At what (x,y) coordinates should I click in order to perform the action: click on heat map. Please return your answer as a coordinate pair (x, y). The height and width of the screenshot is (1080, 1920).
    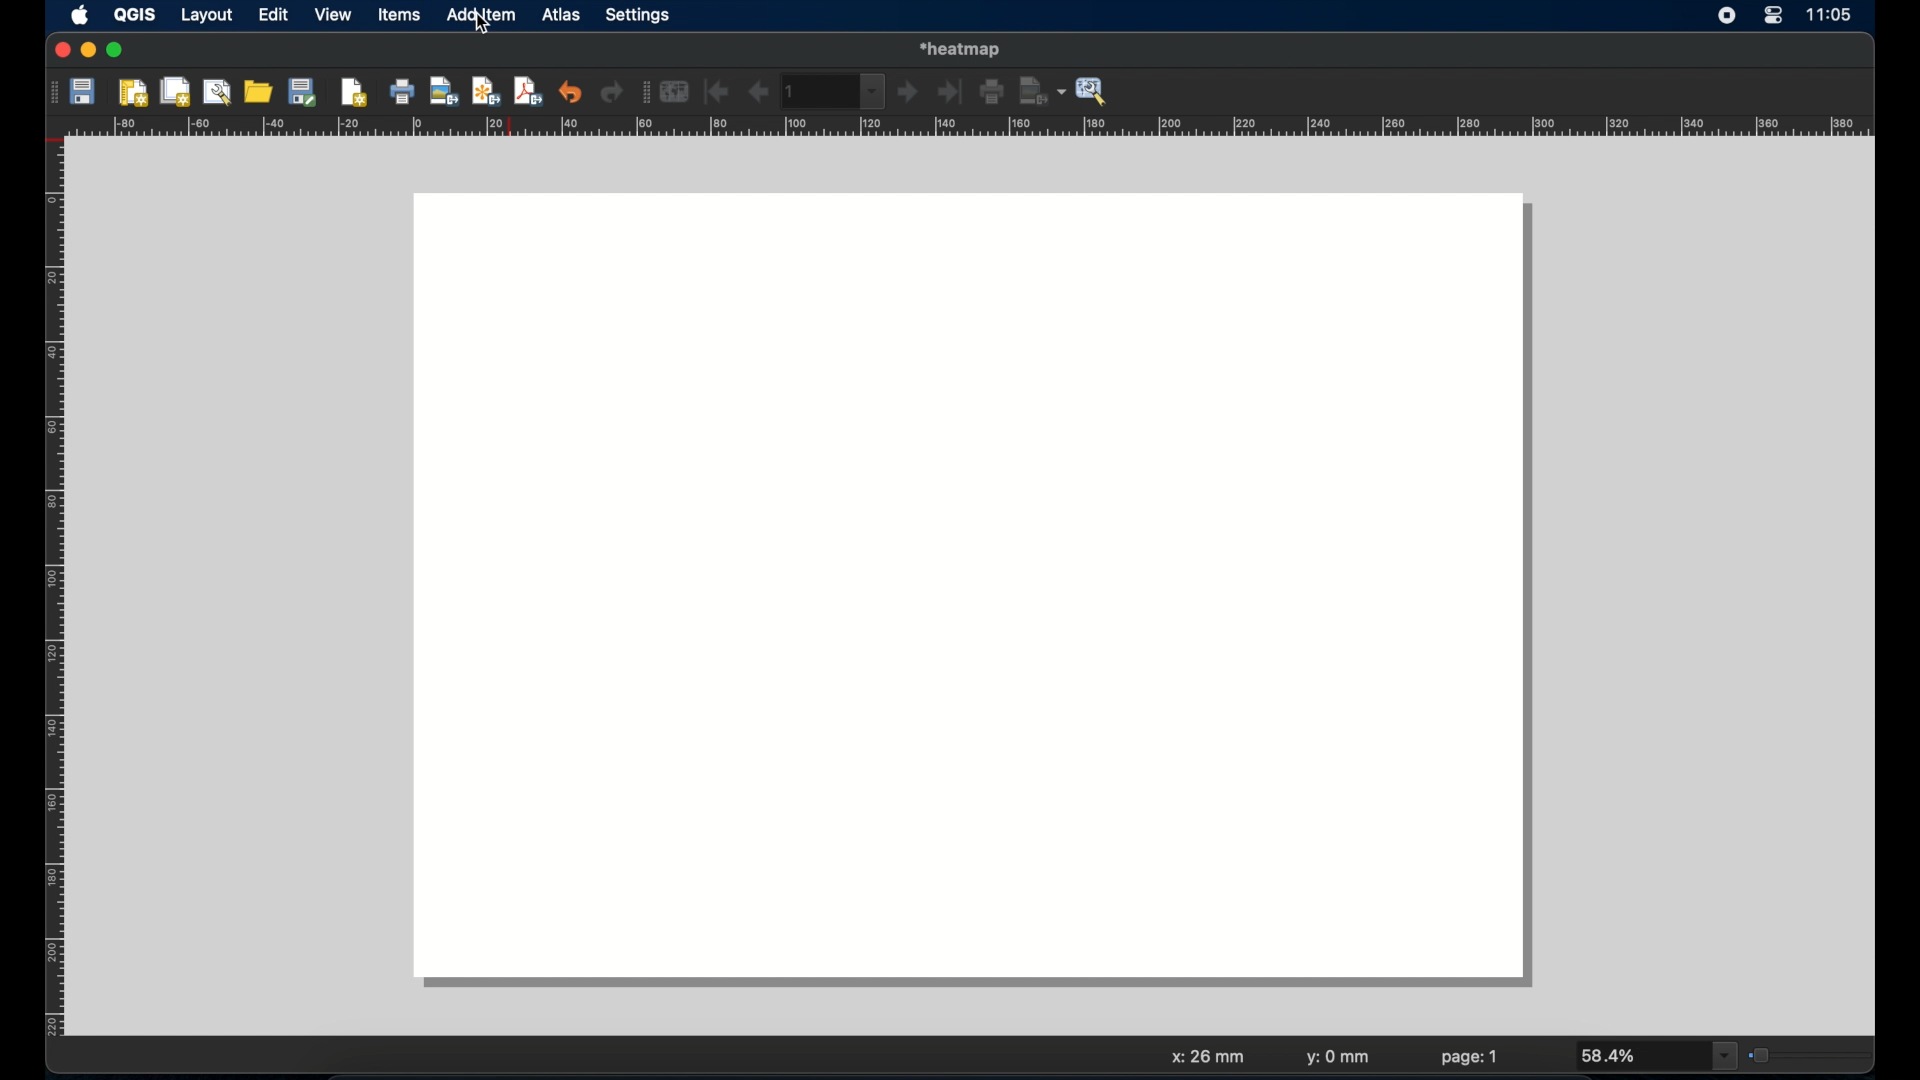
    Looking at the image, I should click on (965, 47).